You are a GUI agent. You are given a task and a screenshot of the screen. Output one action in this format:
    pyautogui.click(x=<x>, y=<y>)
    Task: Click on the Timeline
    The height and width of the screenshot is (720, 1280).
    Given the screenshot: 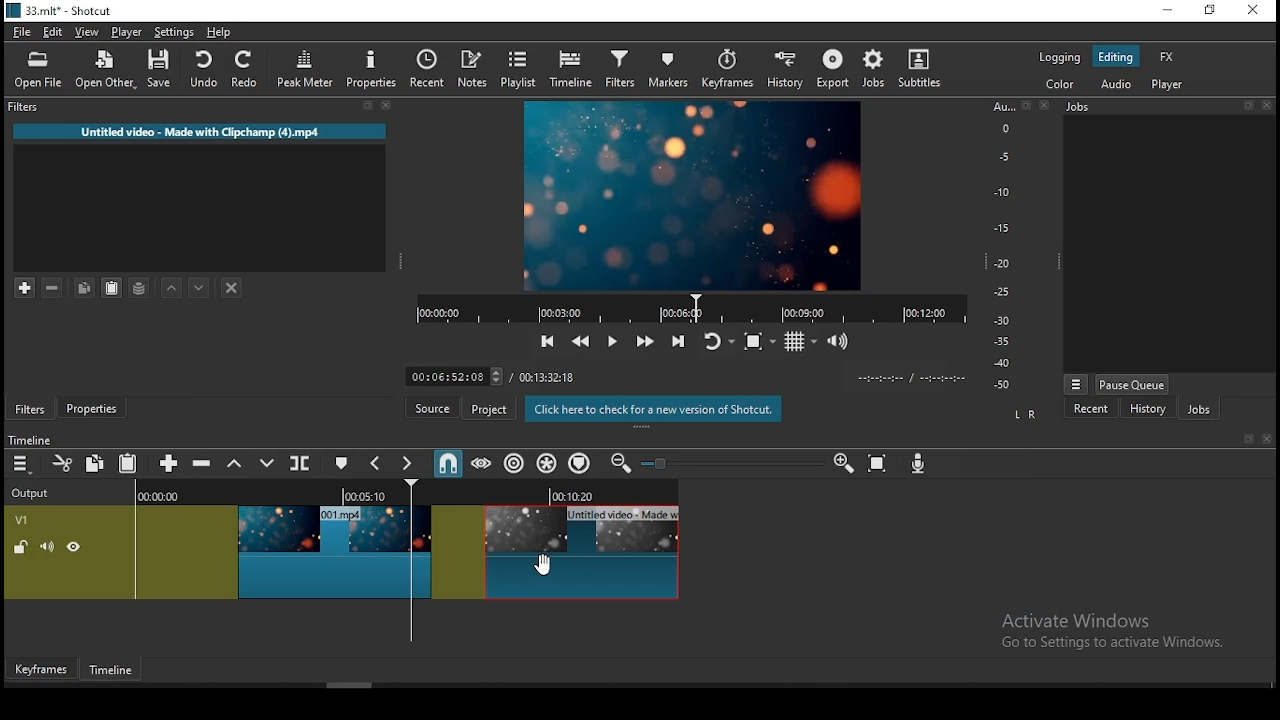 What is the action you would take?
    pyautogui.click(x=114, y=666)
    